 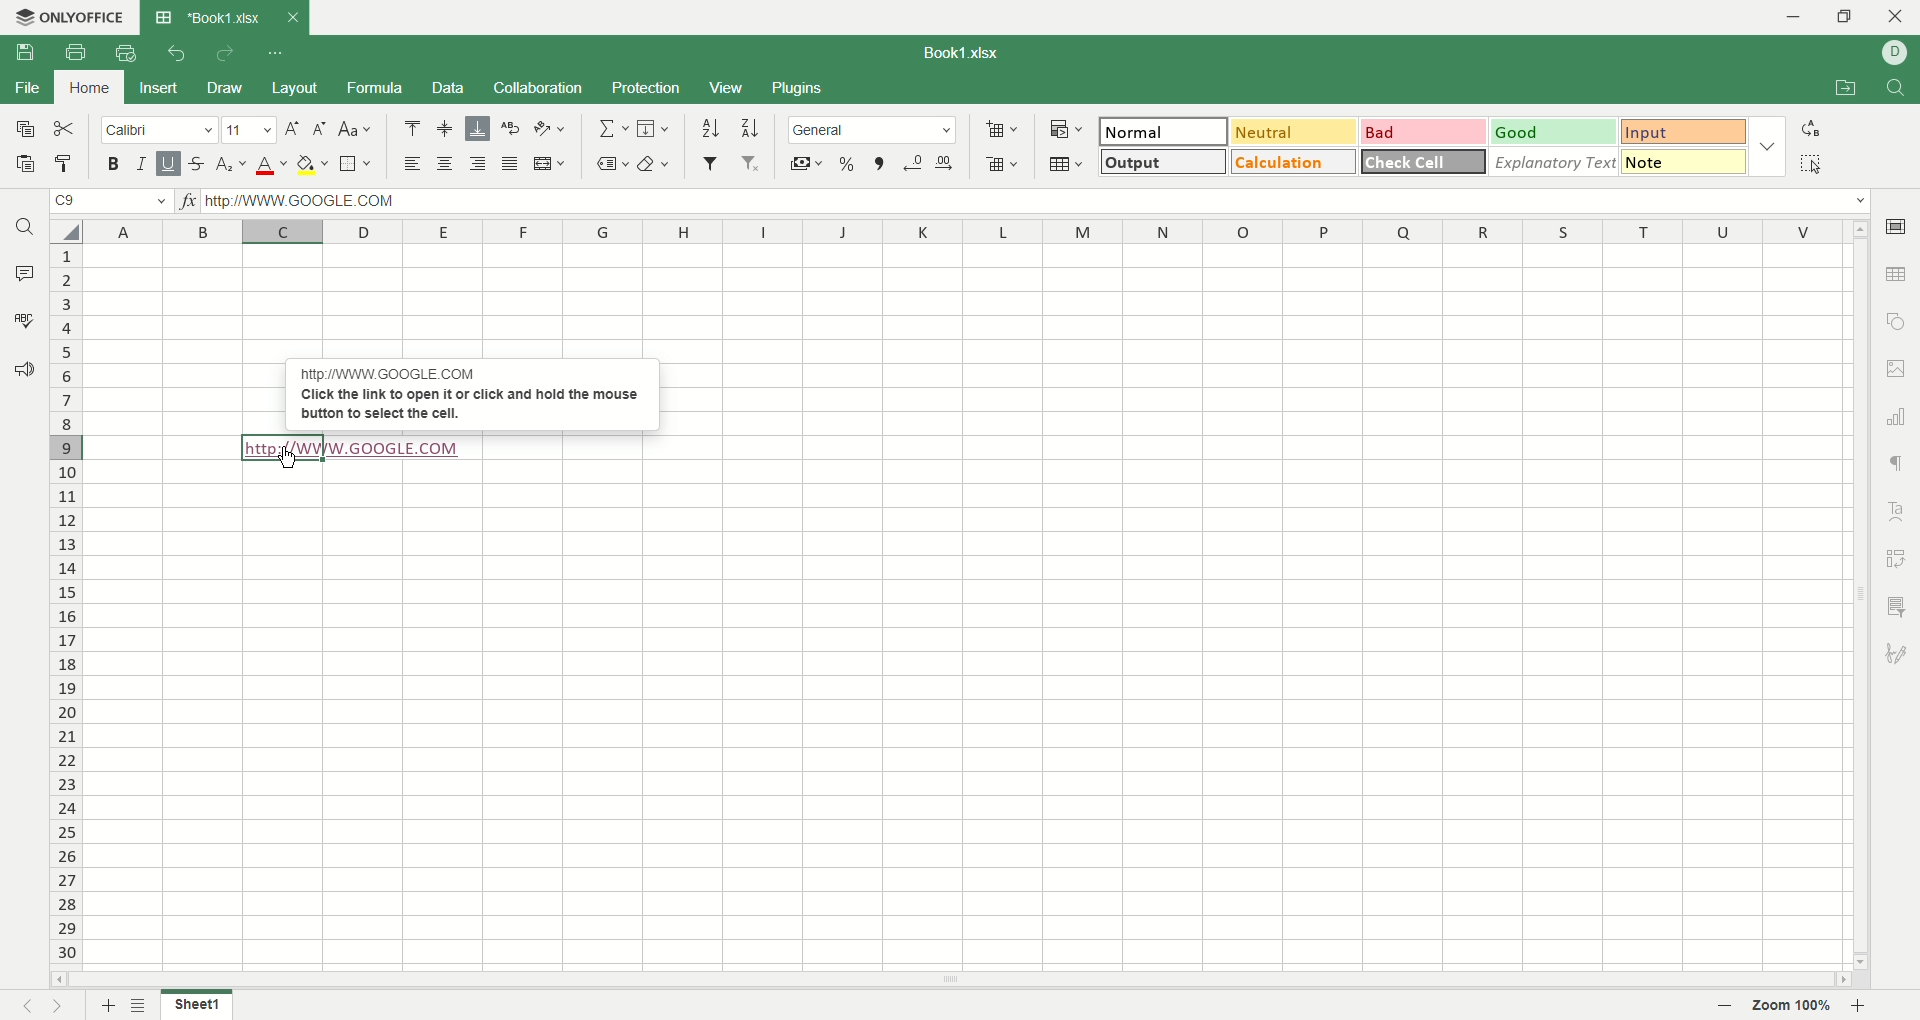 What do you see at coordinates (142, 163) in the screenshot?
I see `italic` at bounding box center [142, 163].